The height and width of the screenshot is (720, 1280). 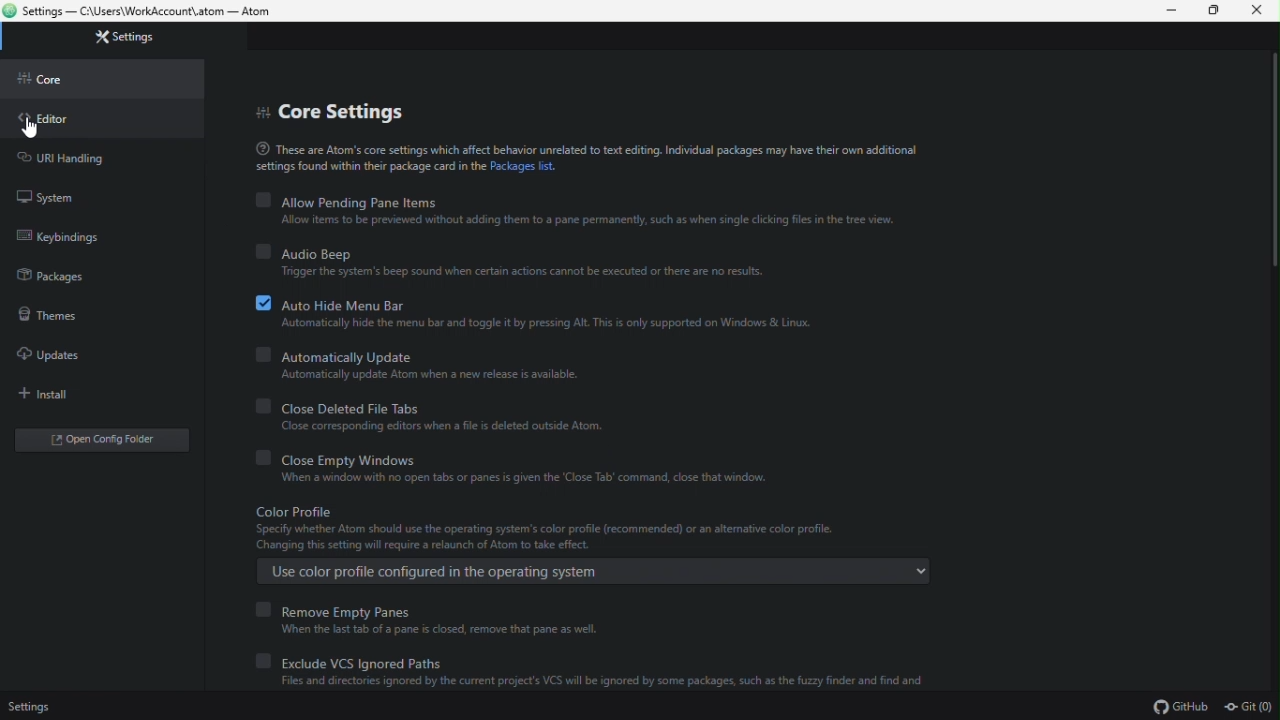 What do you see at coordinates (123, 440) in the screenshot?
I see `open folder` at bounding box center [123, 440].